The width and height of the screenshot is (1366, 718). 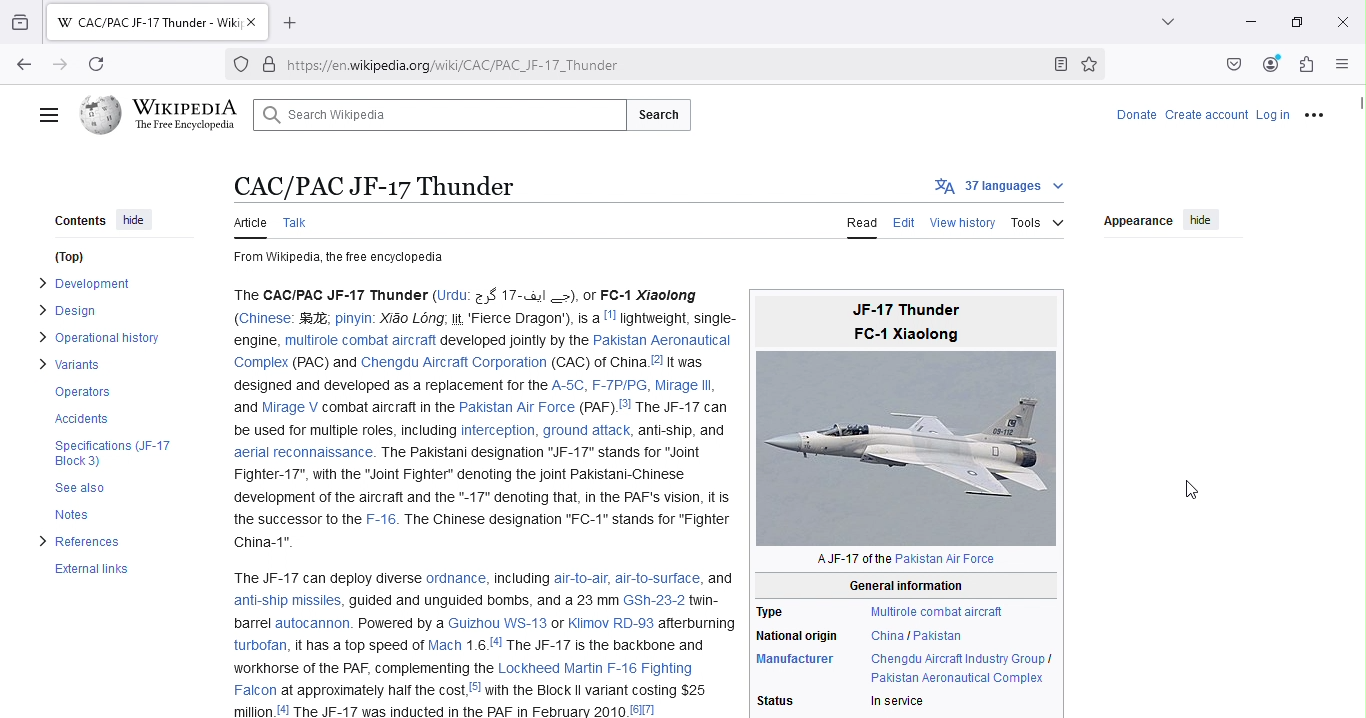 I want to click on wikipedia logo, so click(x=160, y=112).